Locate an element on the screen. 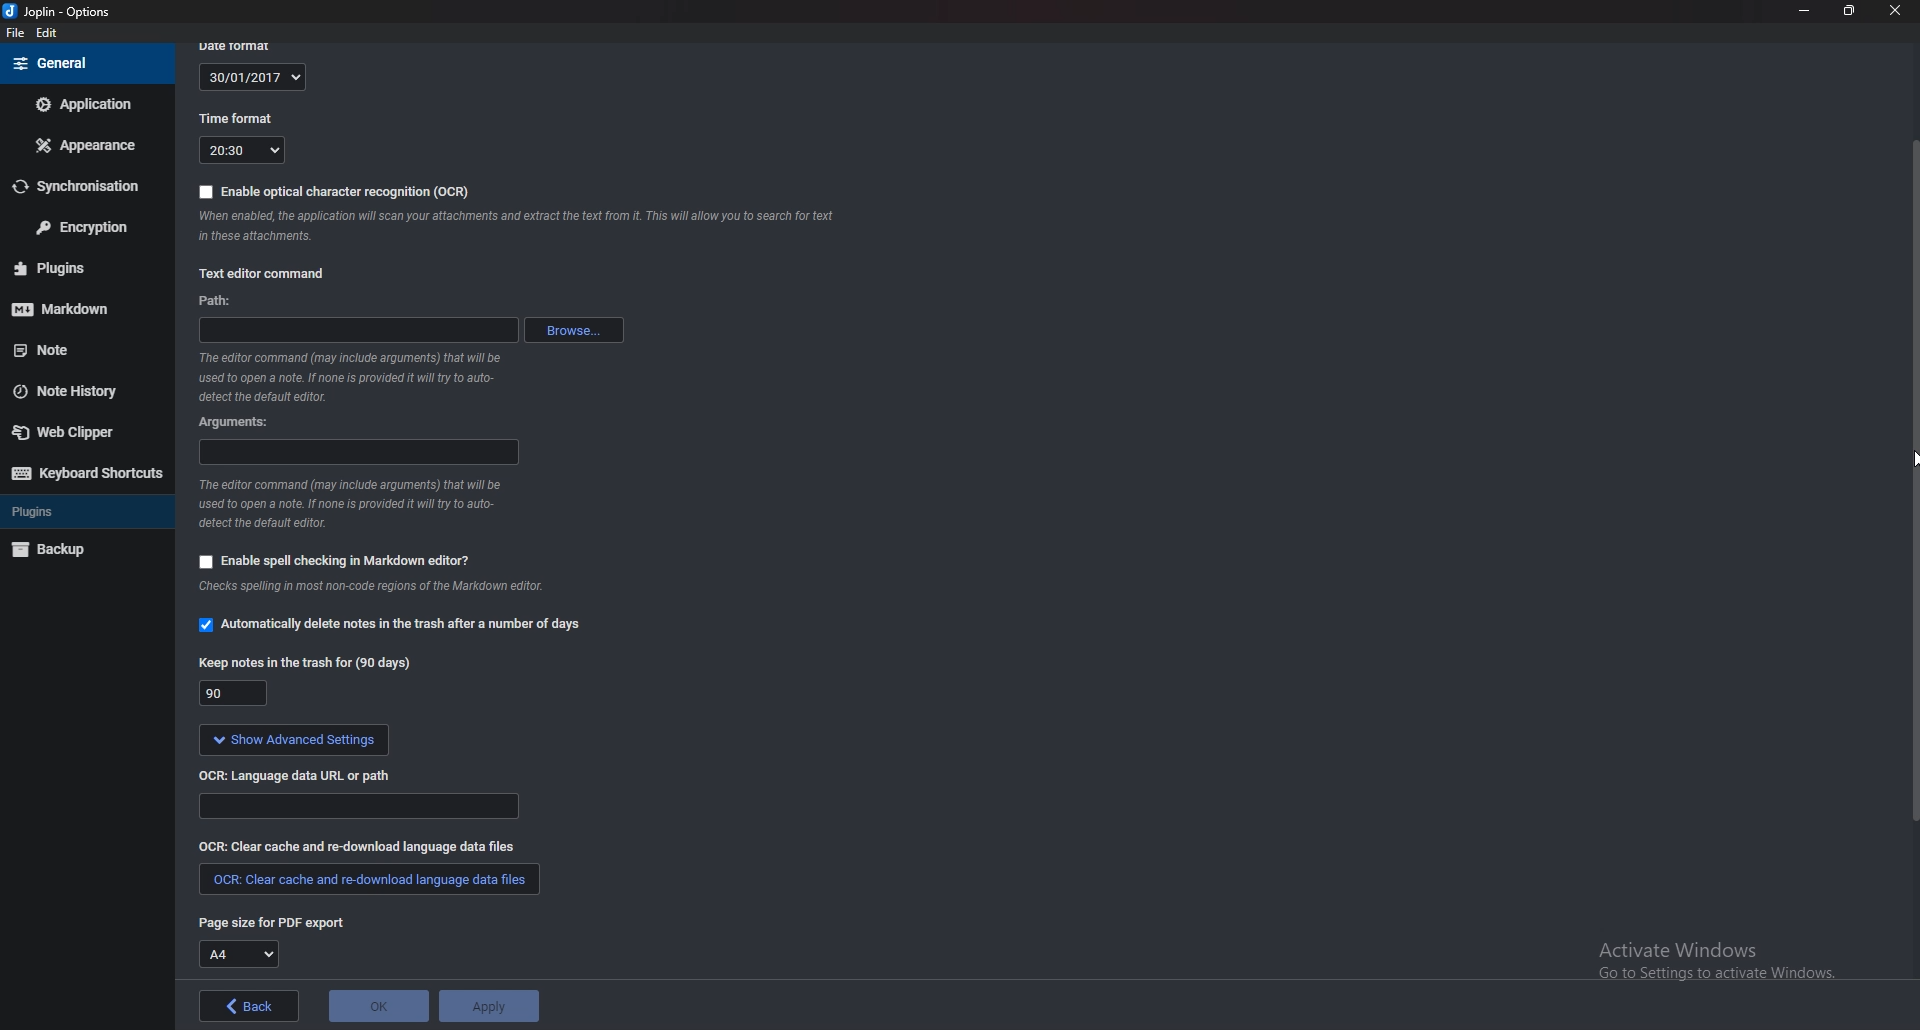  Info on editor command is located at coordinates (364, 501).